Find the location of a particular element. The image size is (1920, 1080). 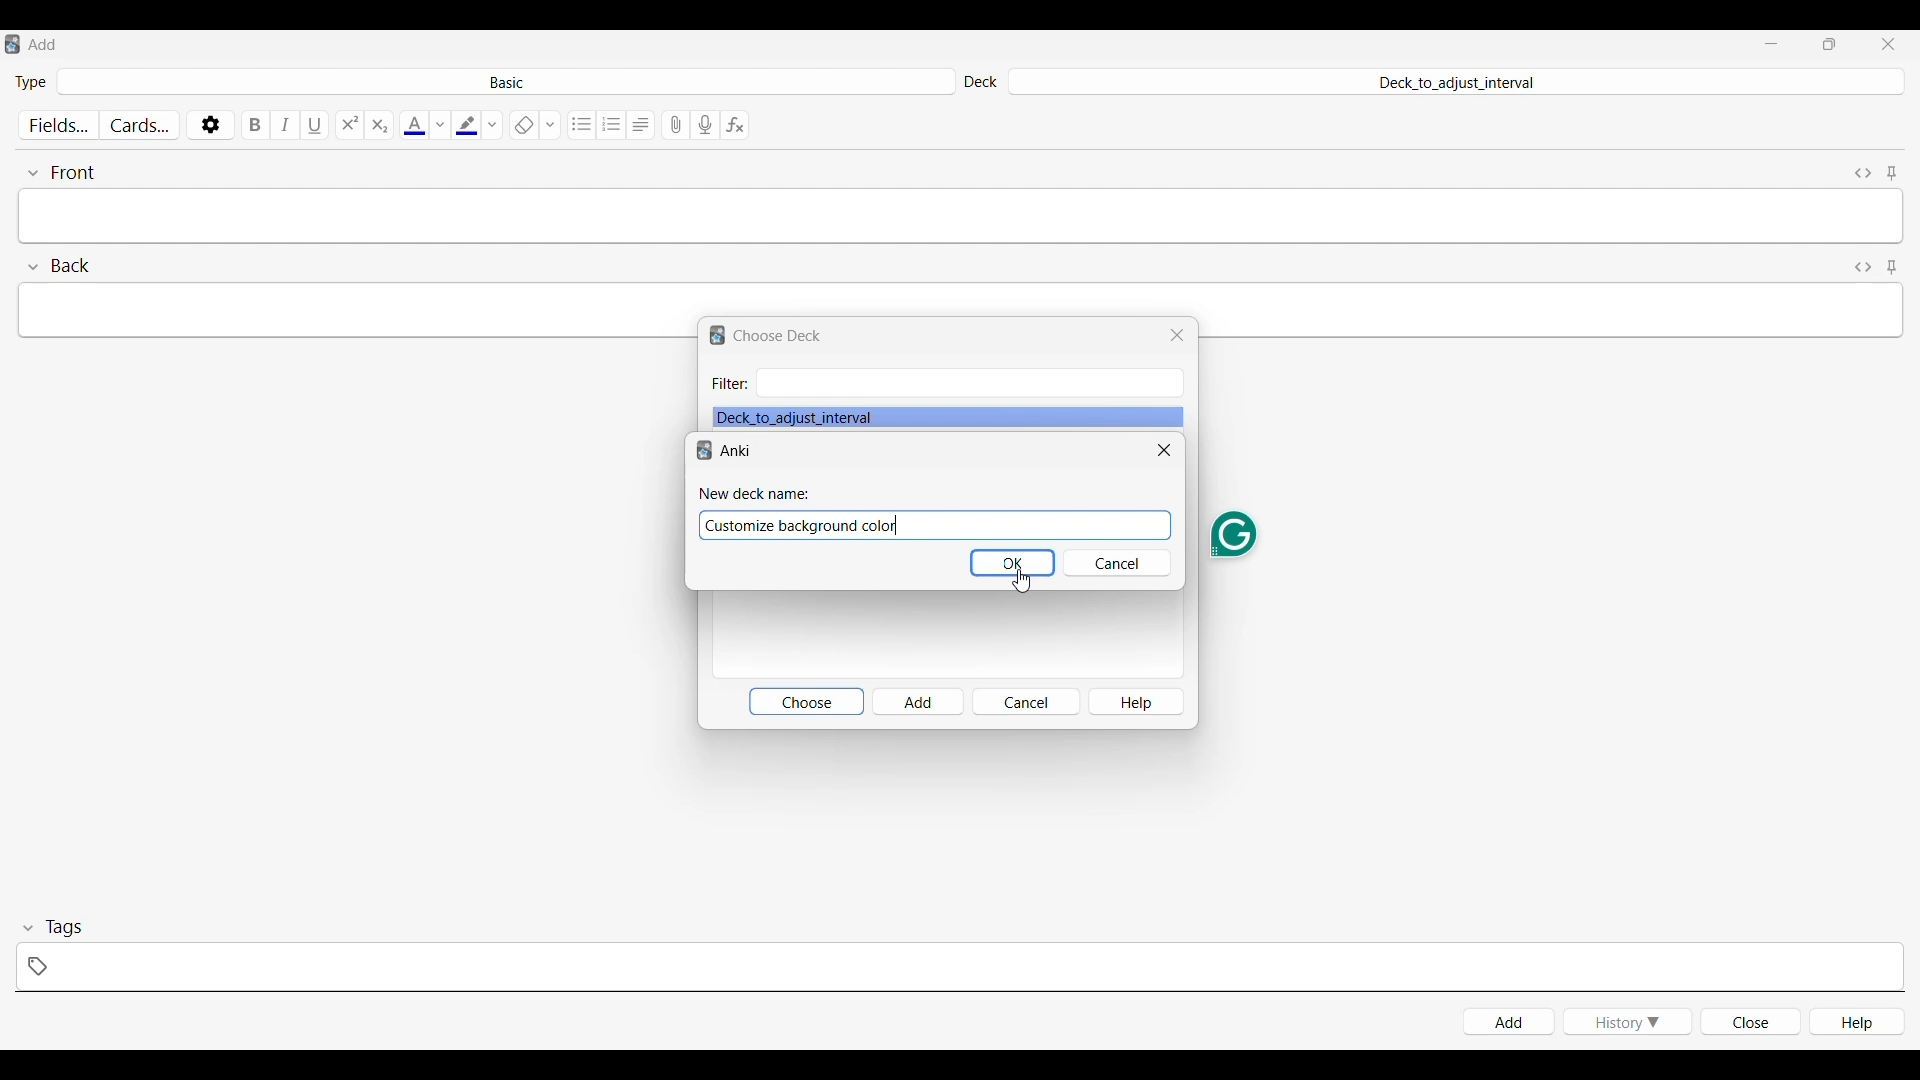

Cursor clicking on Ok is located at coordinates (1022, 582).